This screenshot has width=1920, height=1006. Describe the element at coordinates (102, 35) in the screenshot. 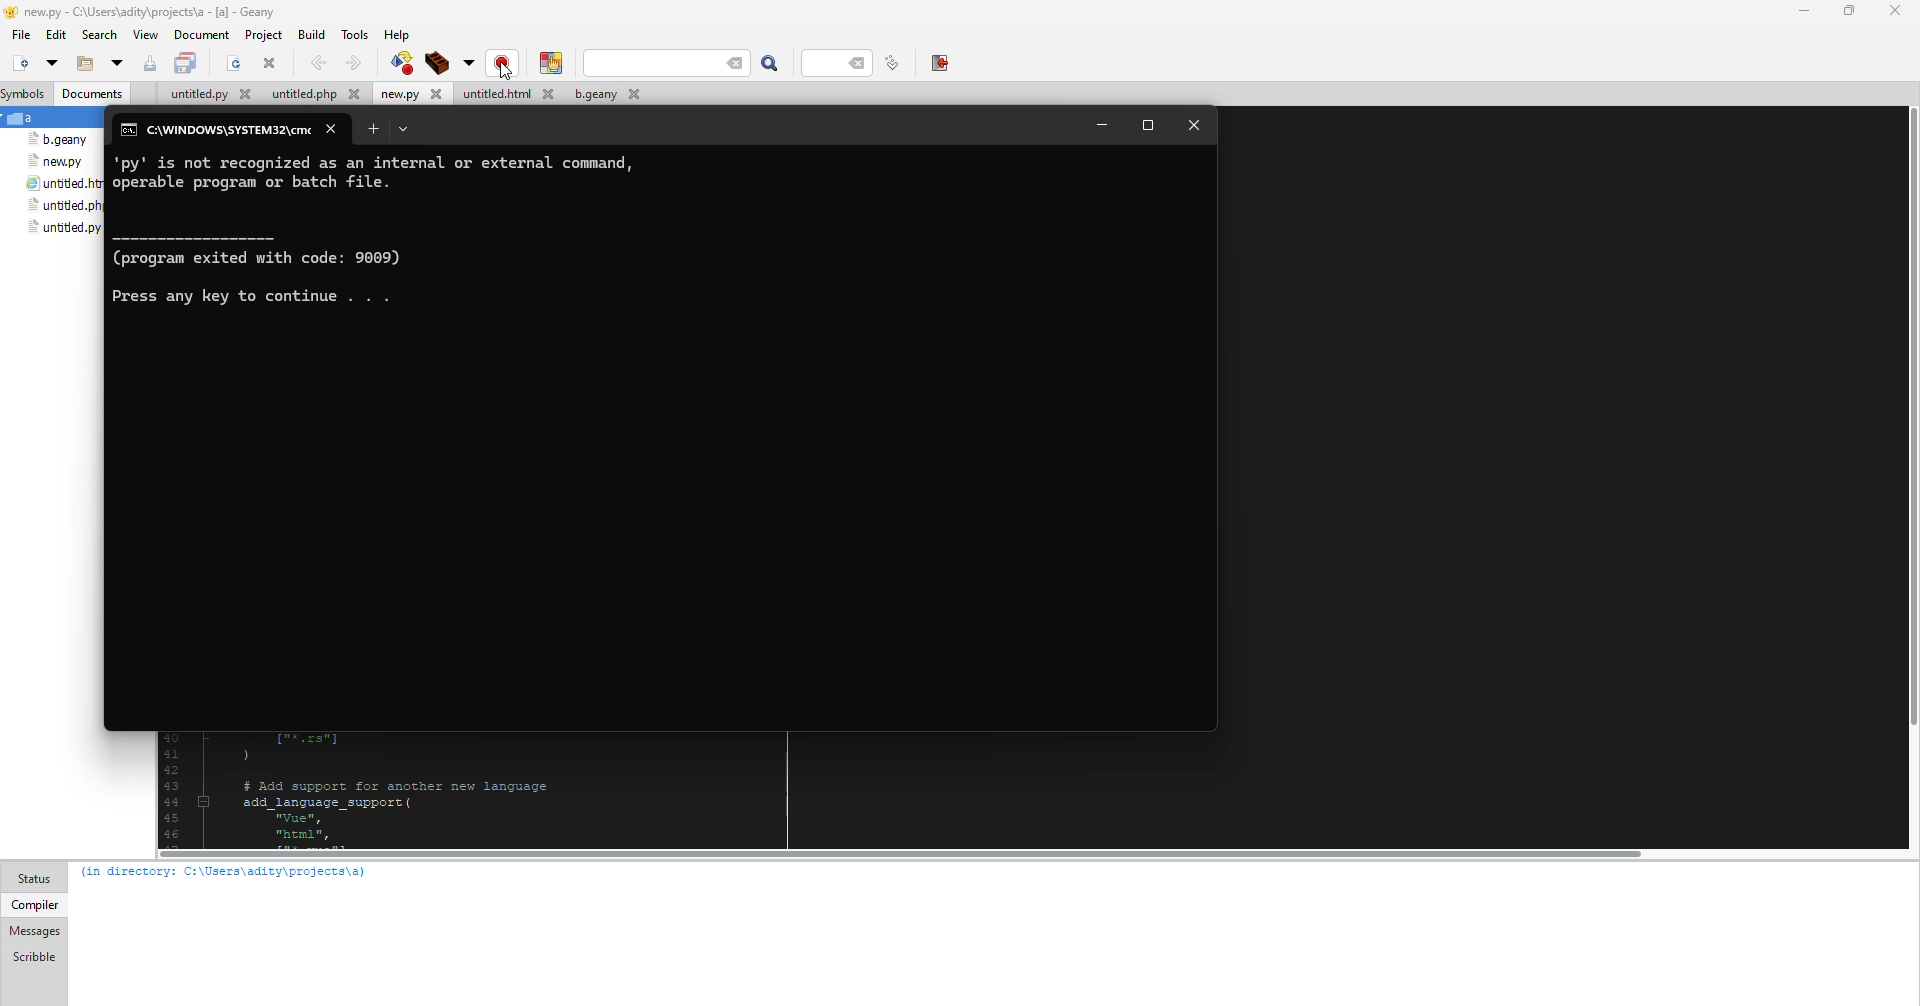

I see `search` at that location.